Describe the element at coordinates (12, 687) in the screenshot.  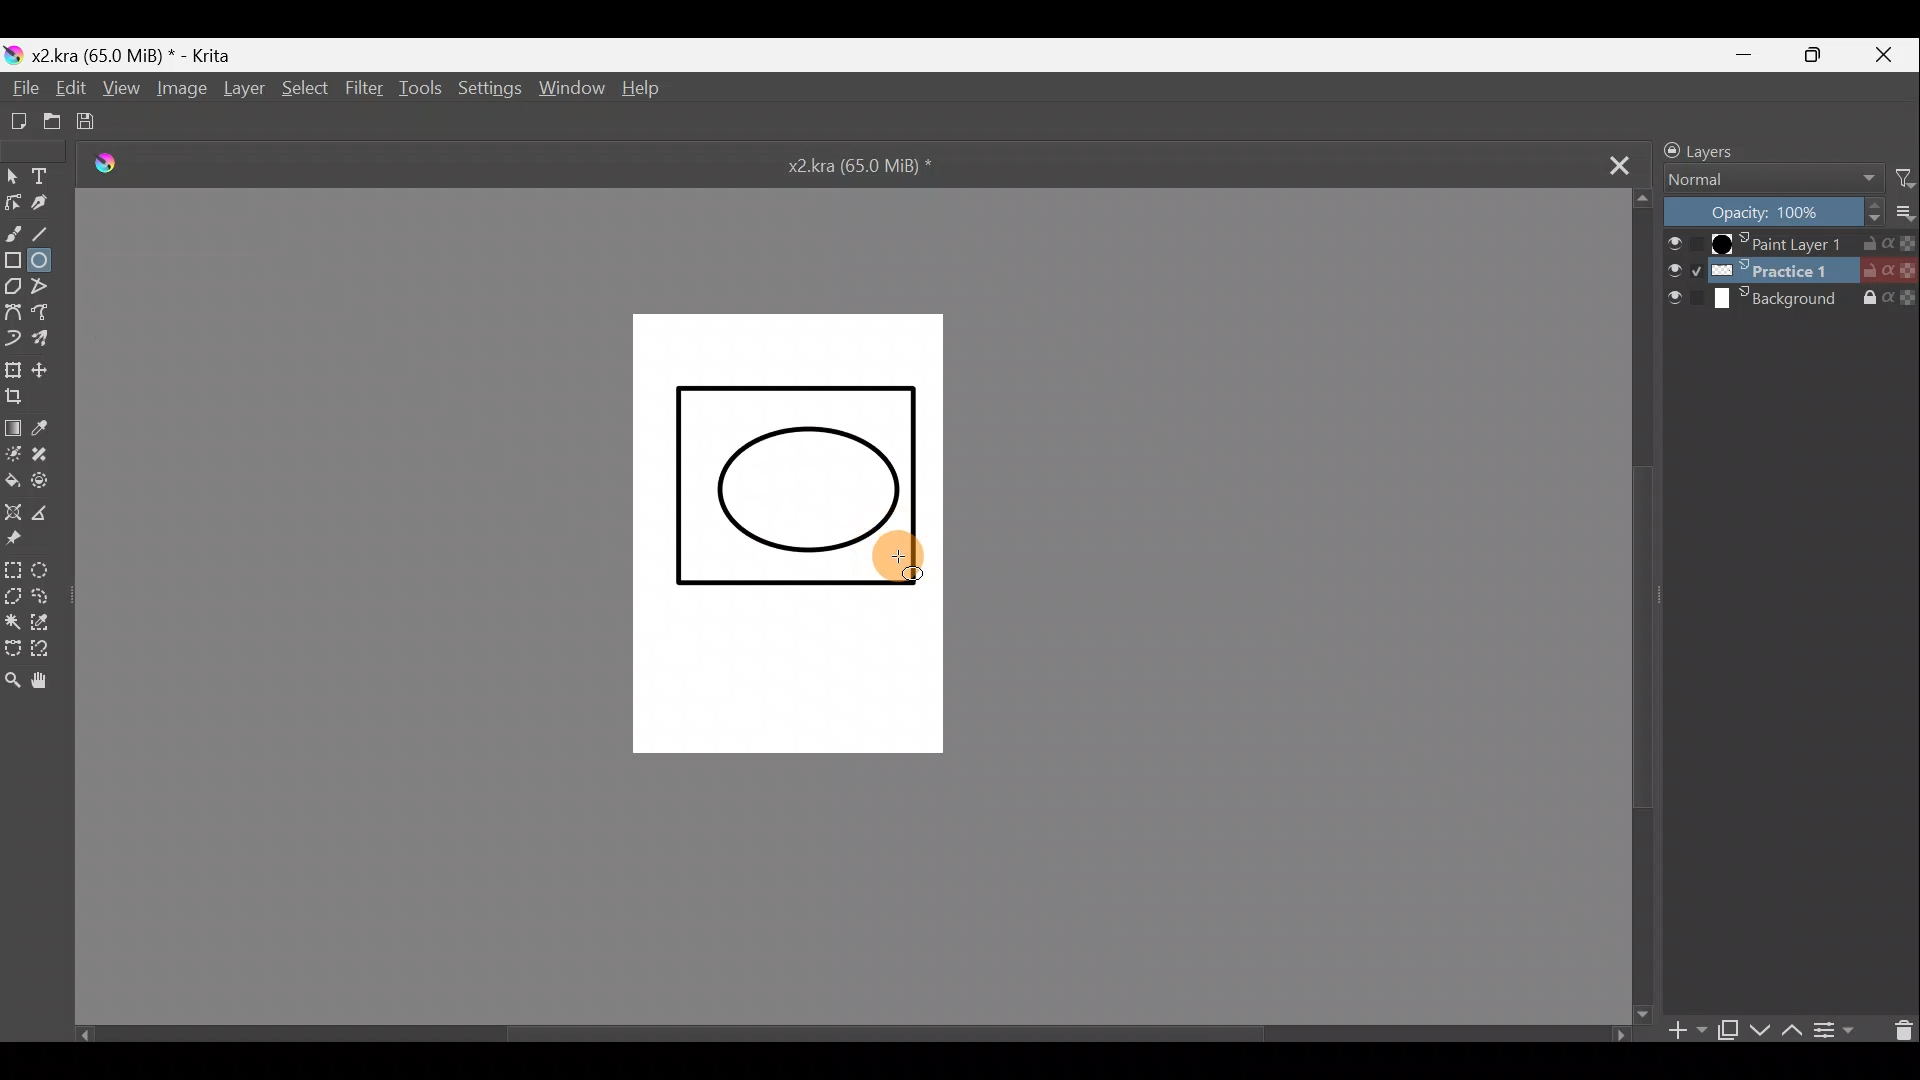
I see `Zoom tool` at that location.